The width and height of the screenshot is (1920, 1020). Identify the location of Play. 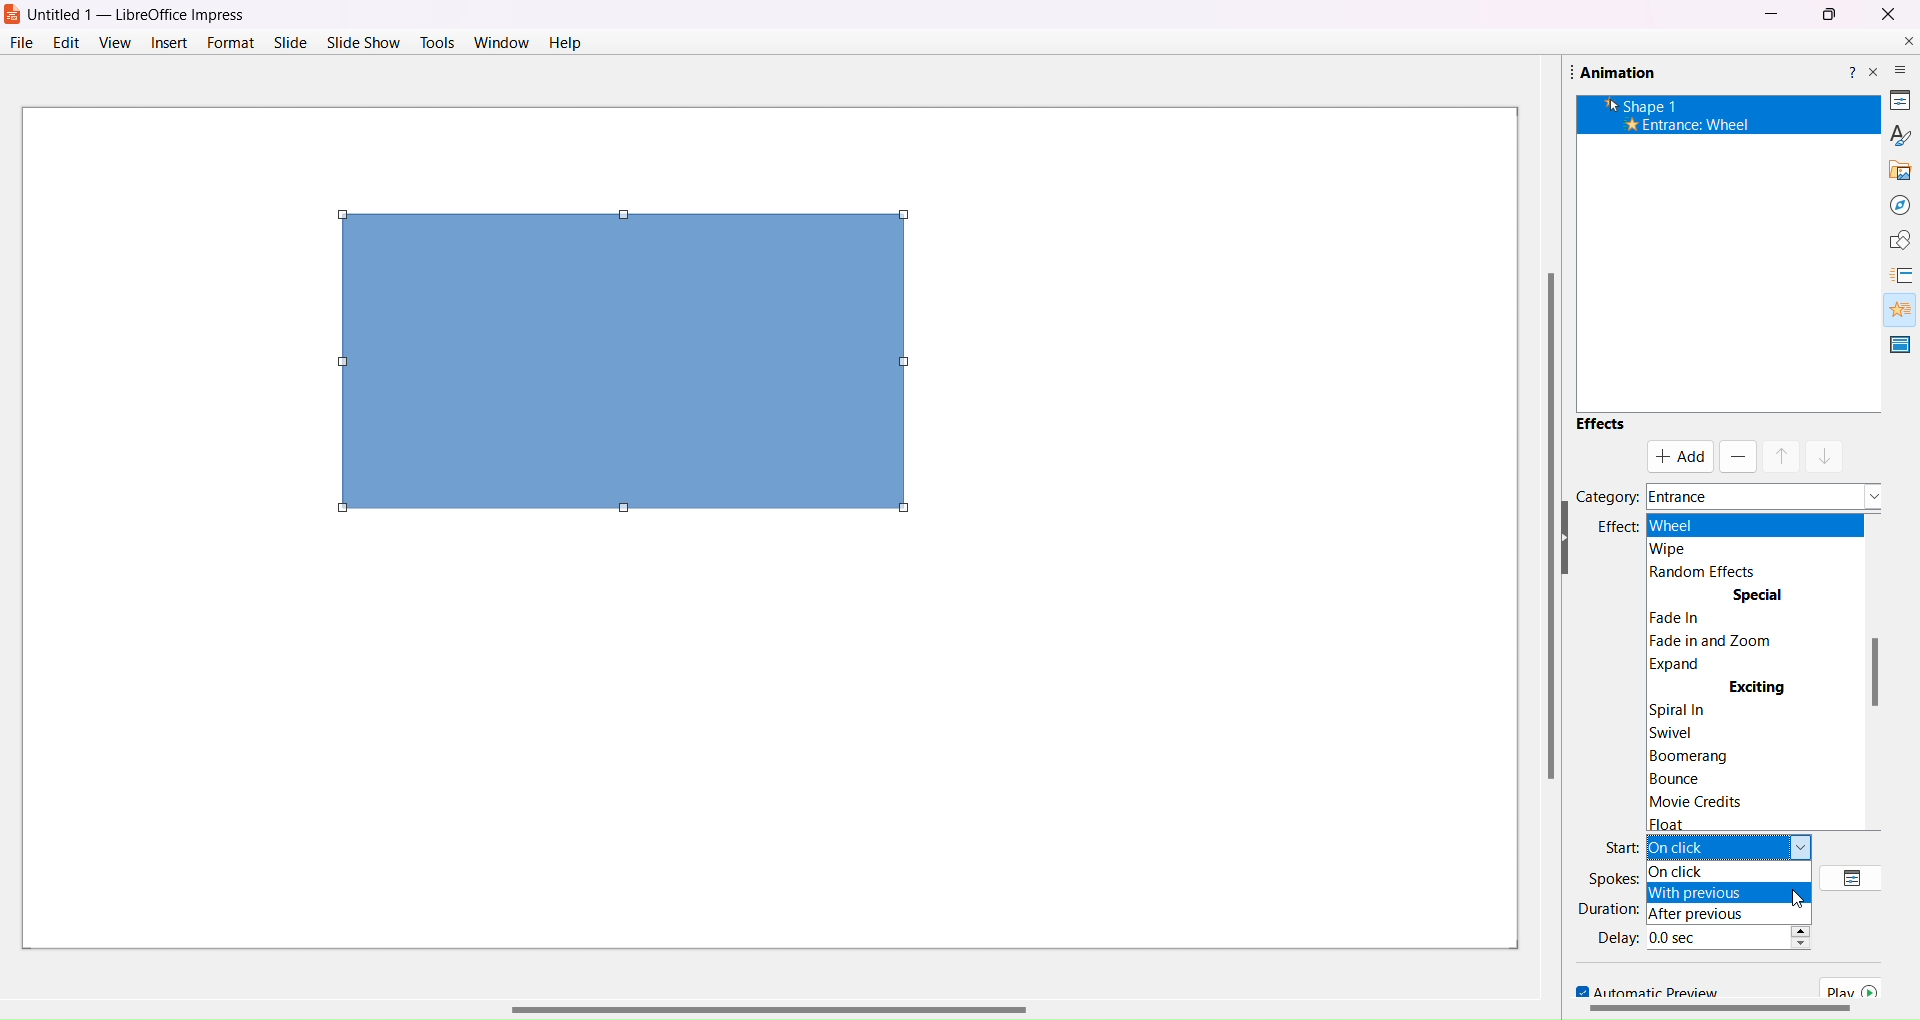
(1856, 988).